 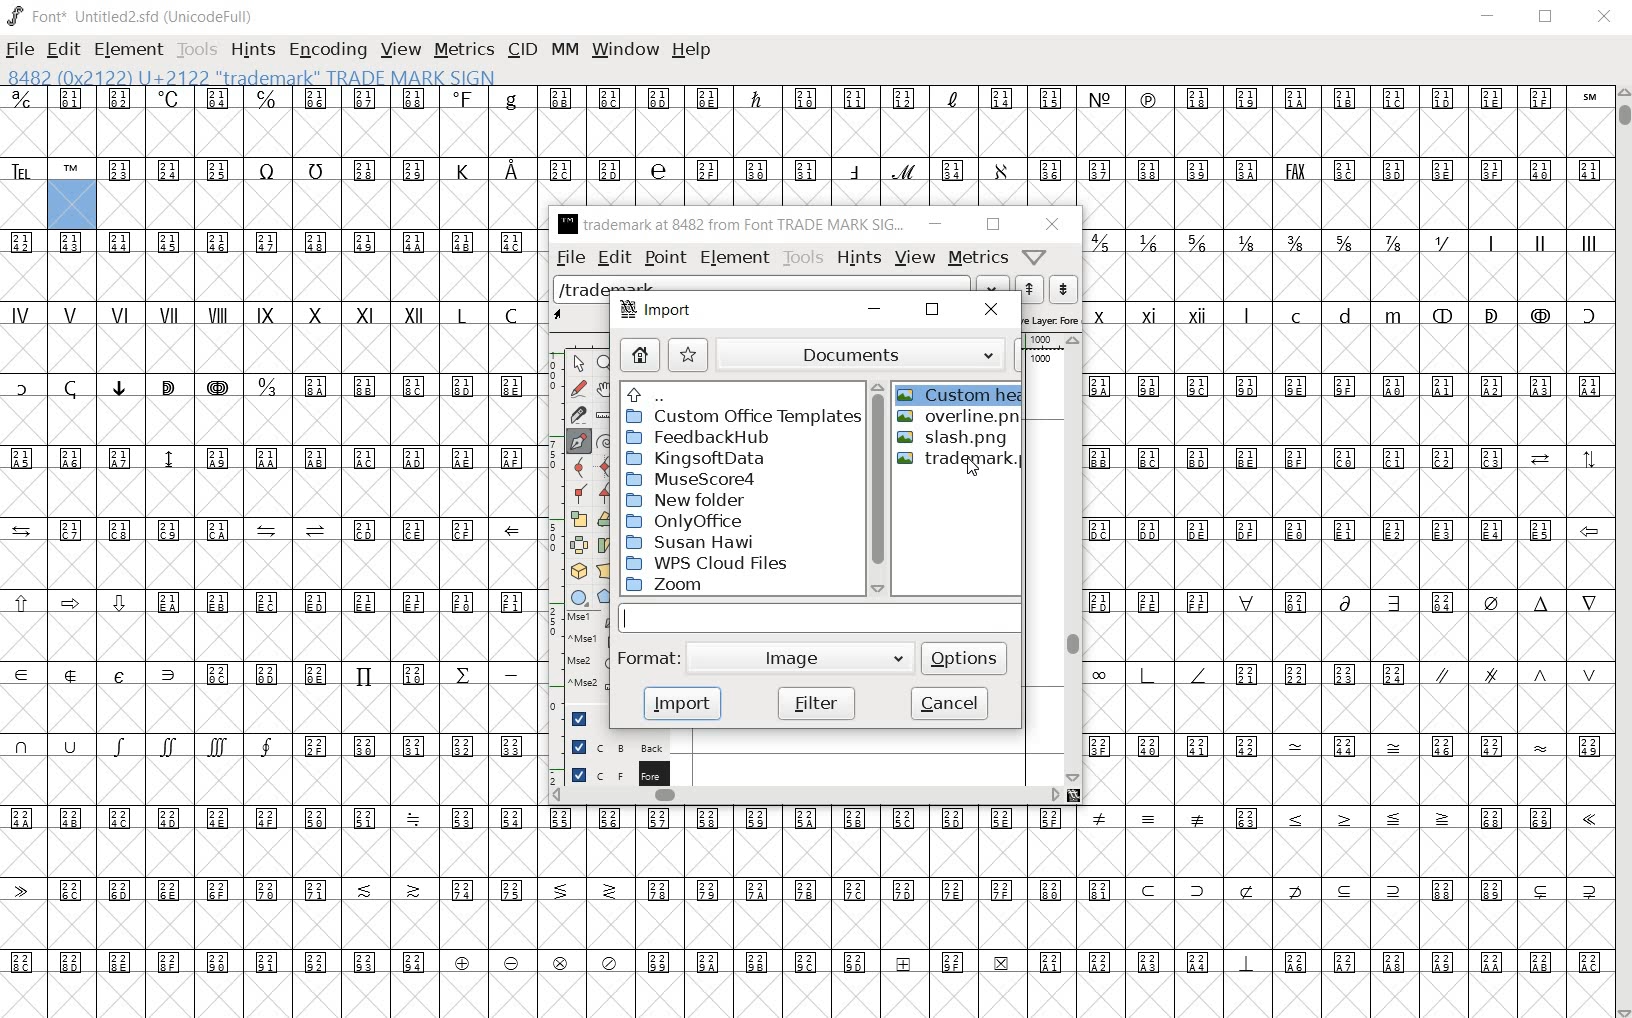 What do you see at coordinates (804, 146) in the screenshot?
I see `symbols` at bounding box center [804, 146].